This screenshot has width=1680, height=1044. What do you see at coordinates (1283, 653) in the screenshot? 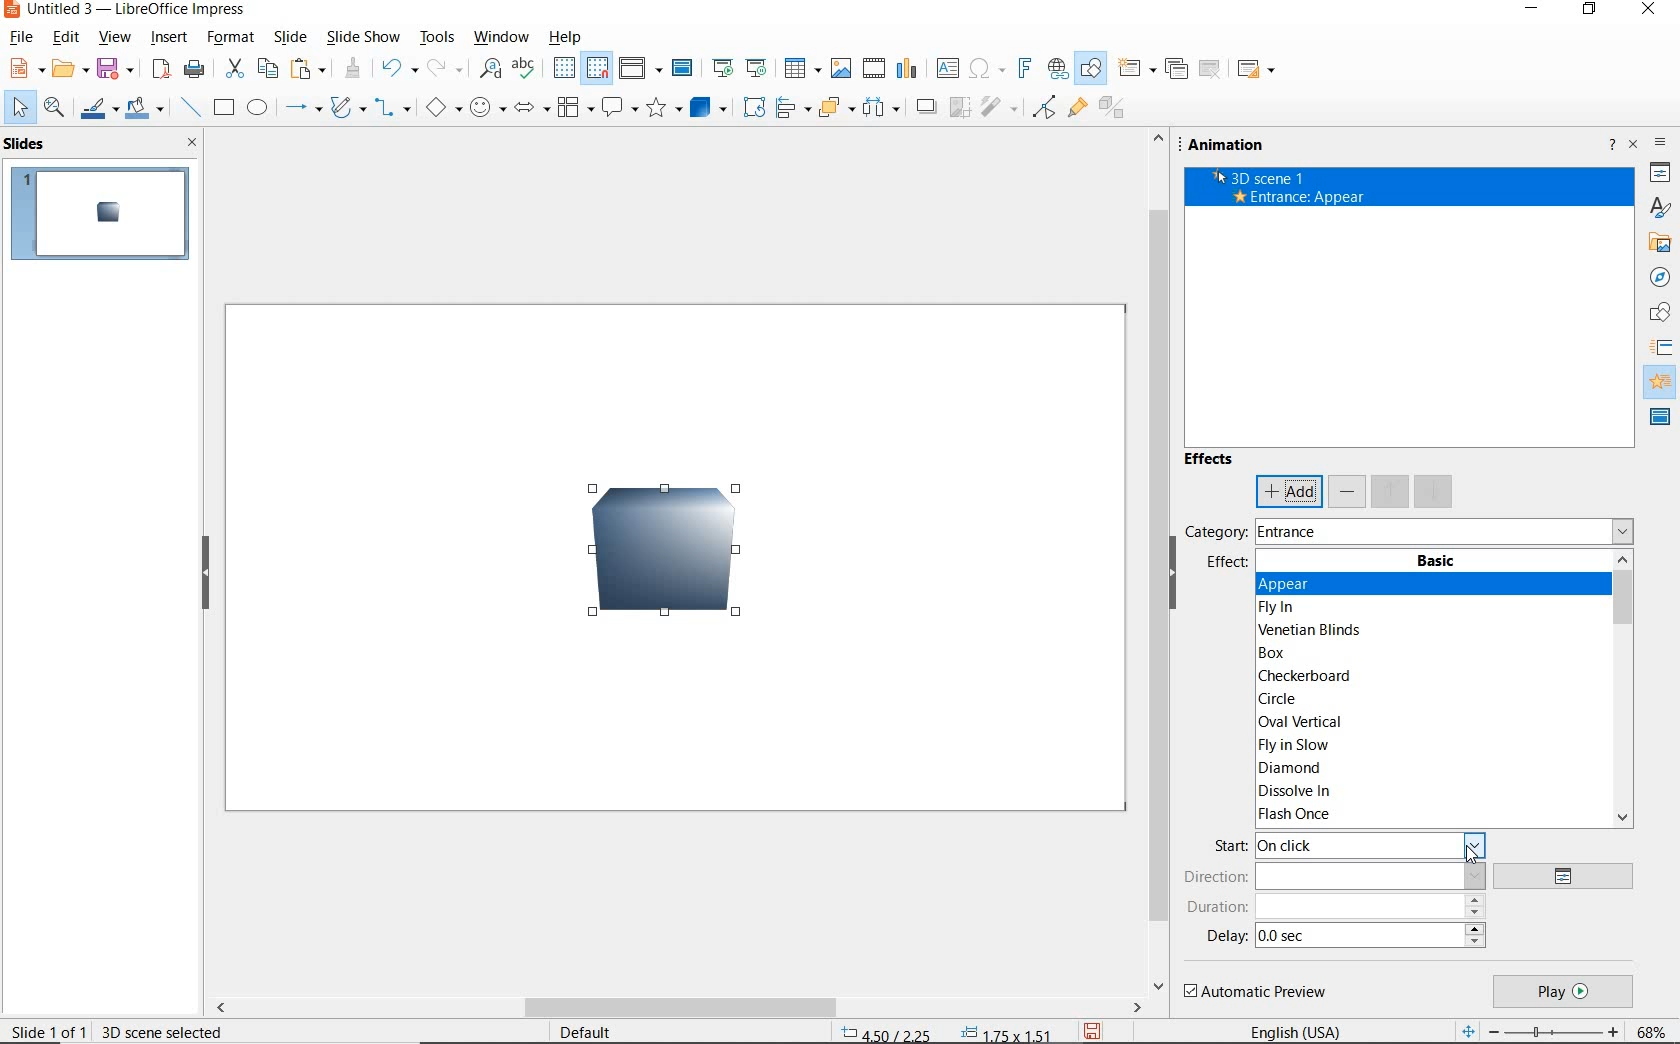
I see `BOX` at bounding box center [1283, 653].